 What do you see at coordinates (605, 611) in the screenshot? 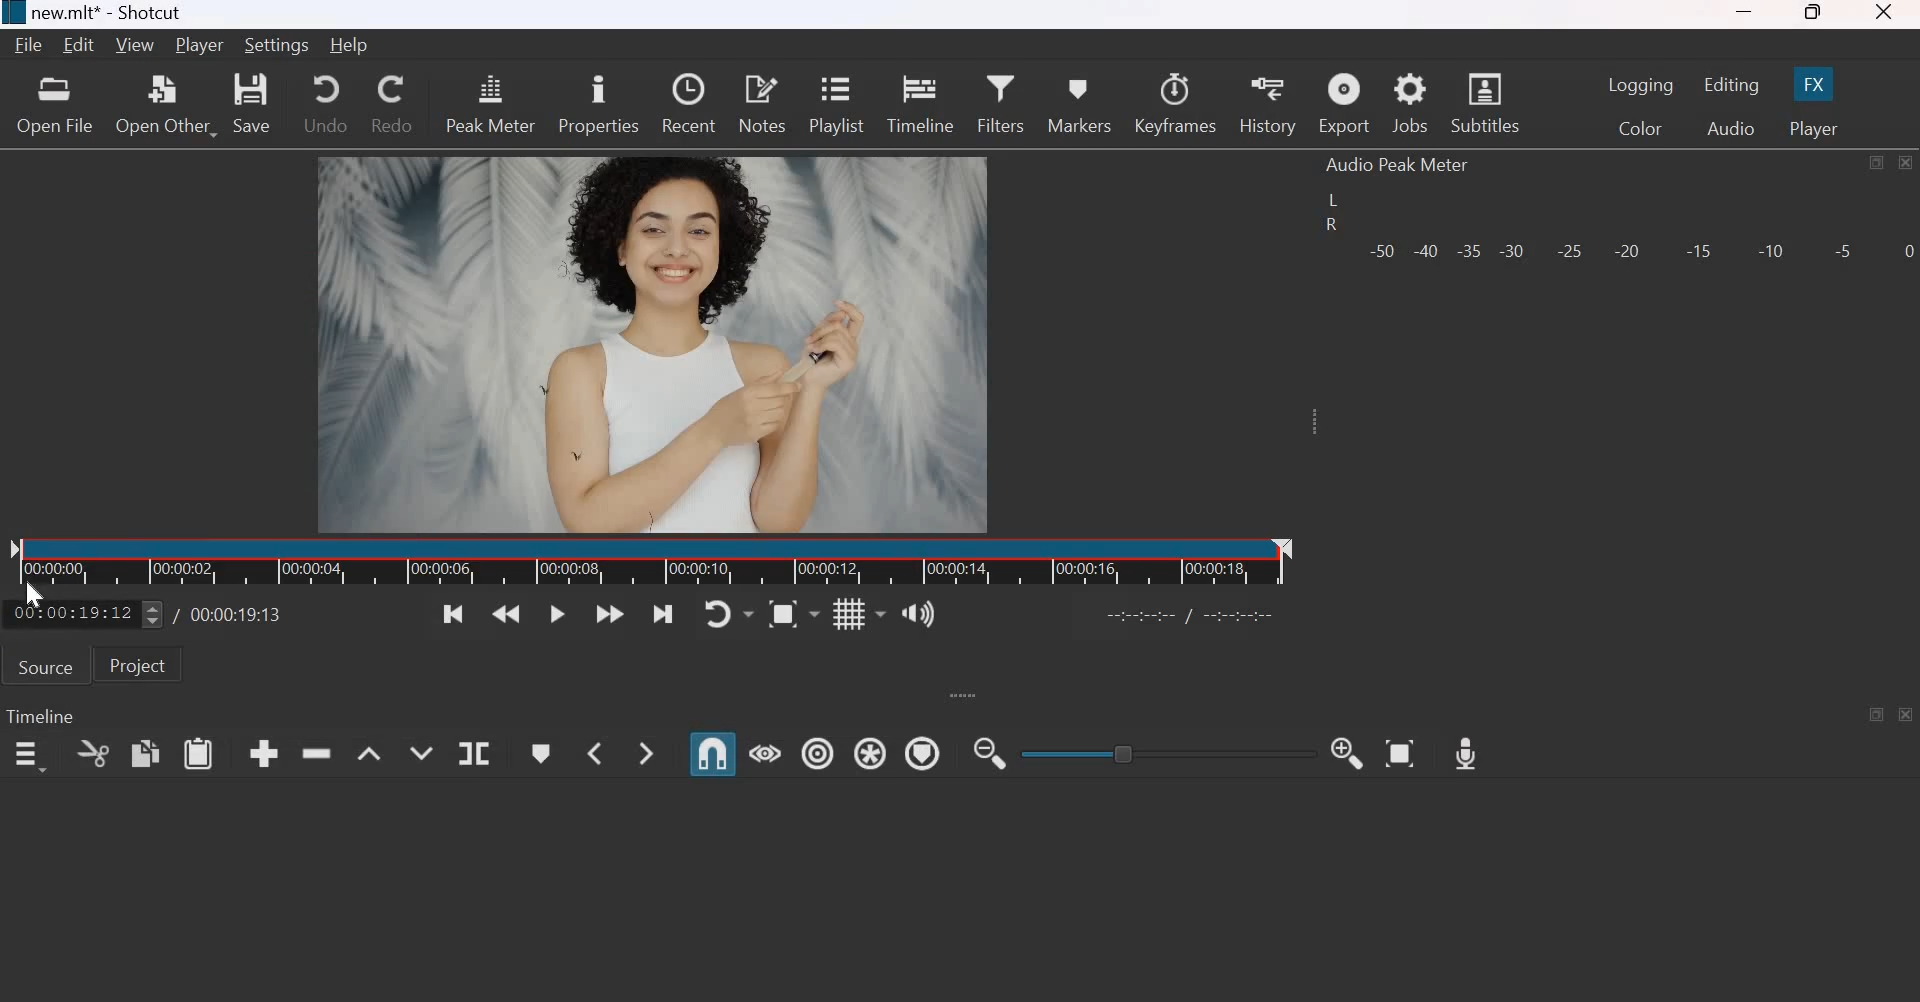
I see `Play quickly forwards` at bounding box center [605, 611].